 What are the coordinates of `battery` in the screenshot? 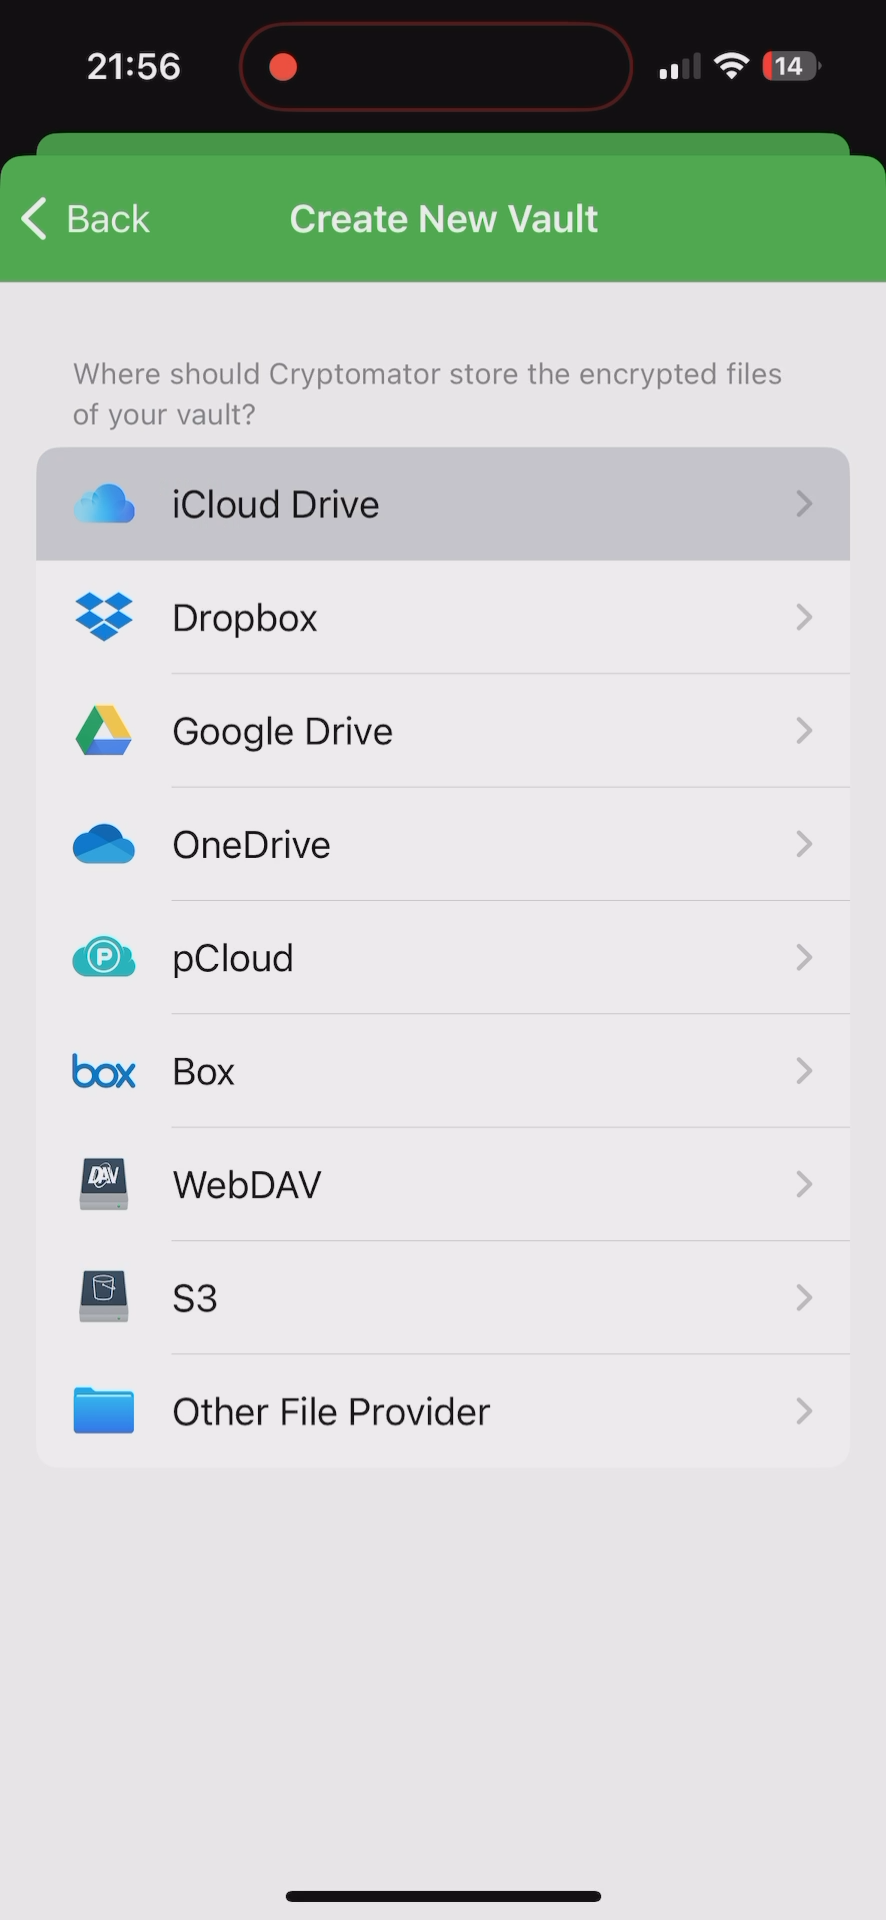 It's located at (791, 69).